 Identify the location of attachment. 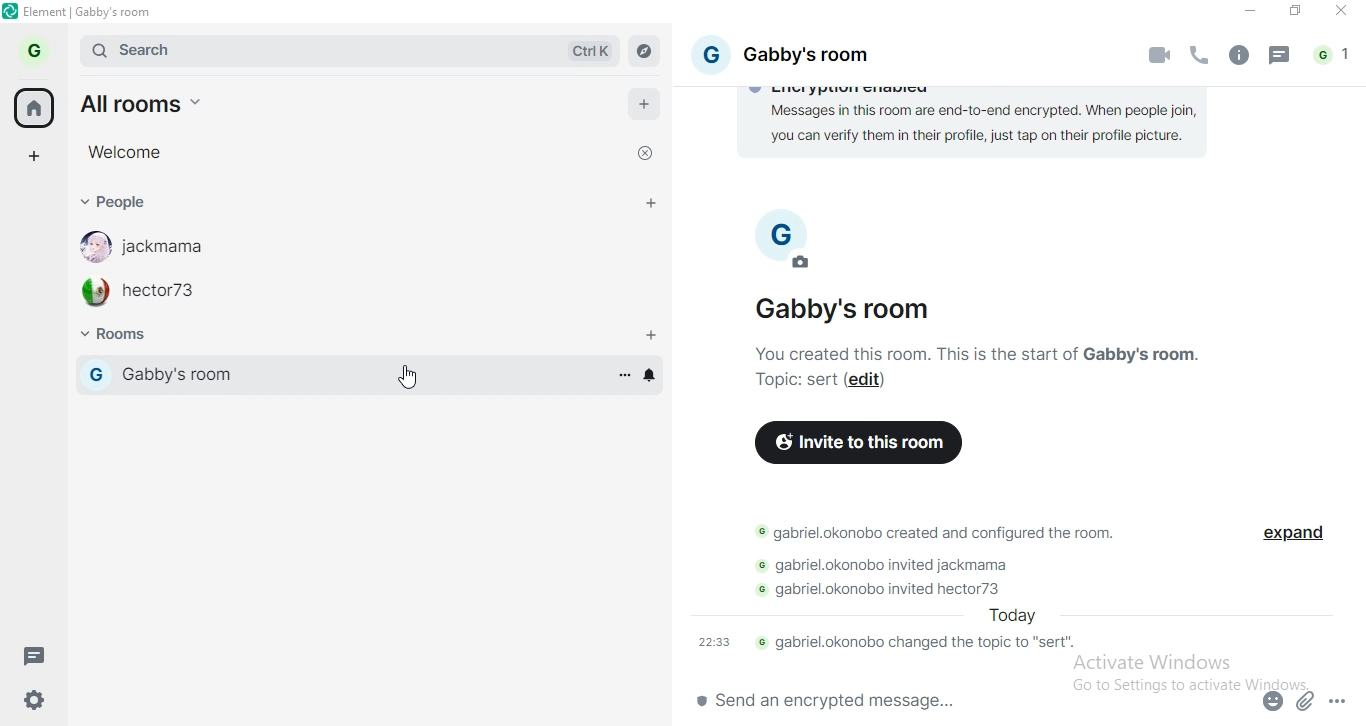
(1307, 700).